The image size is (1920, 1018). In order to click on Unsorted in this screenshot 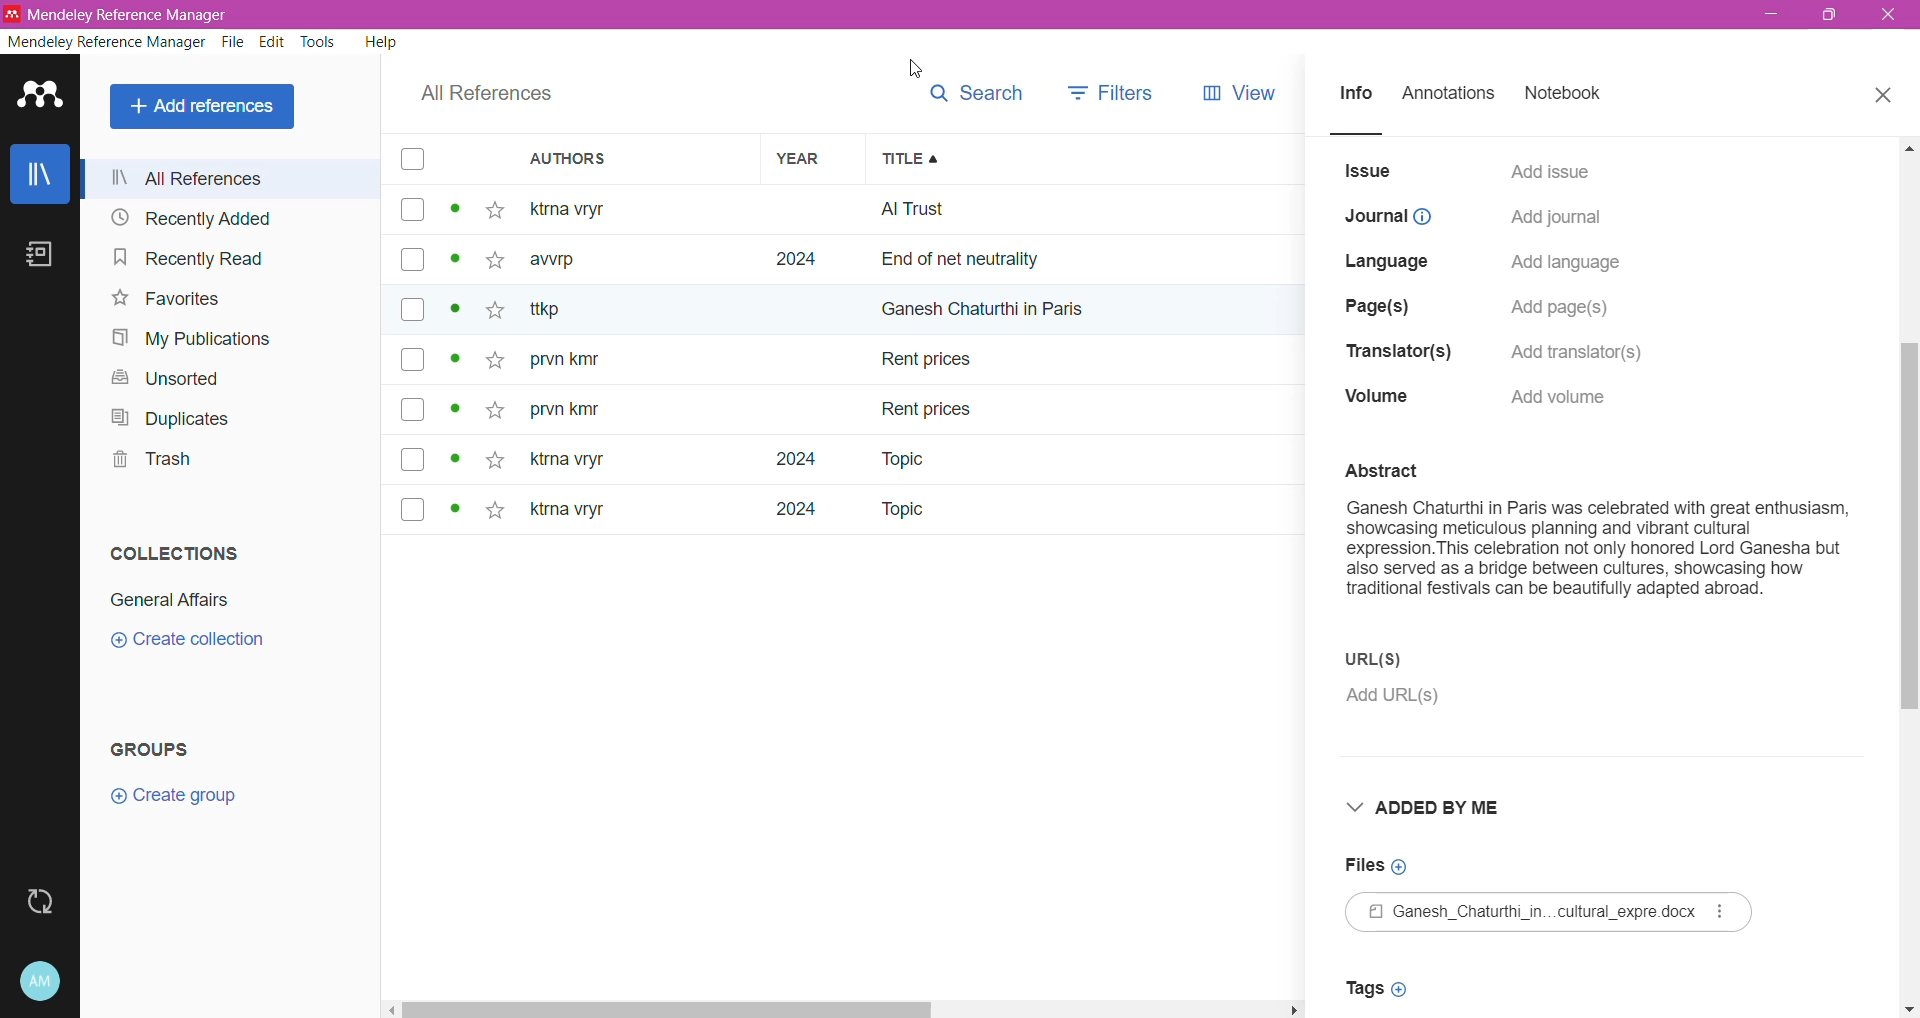, I will do `click(160, 377)`.